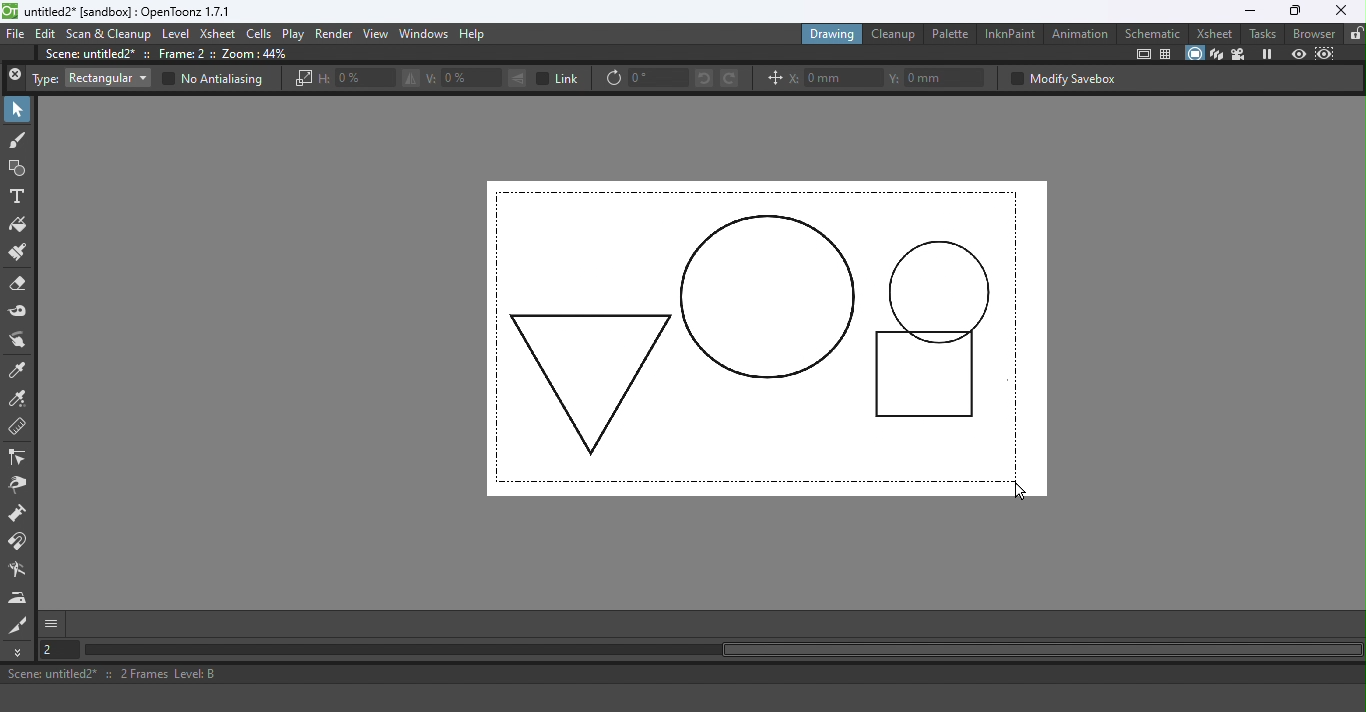 The image size is (1366, 712). Describe the element at coordinates (939, 78) in the screenshot. I see `Y: 0mm` at that location.